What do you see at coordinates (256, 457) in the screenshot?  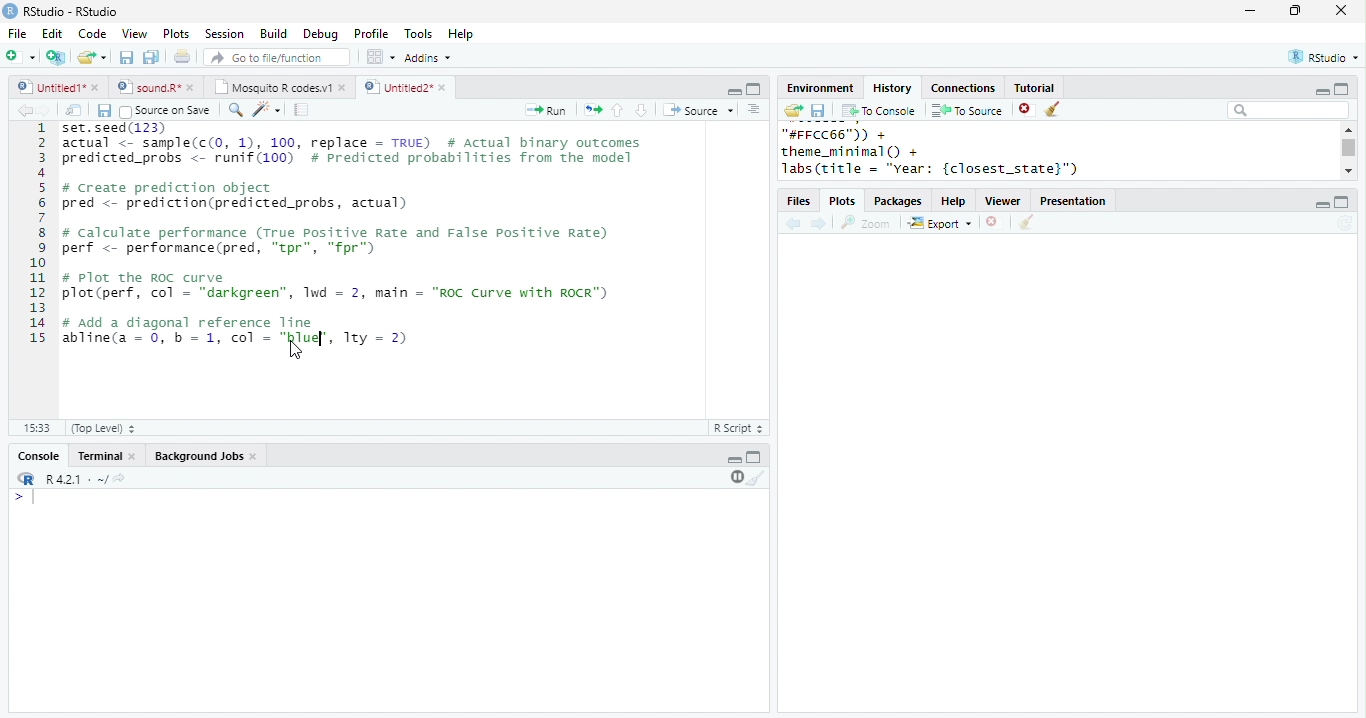 I see `close` at bounding box center [256, 457].